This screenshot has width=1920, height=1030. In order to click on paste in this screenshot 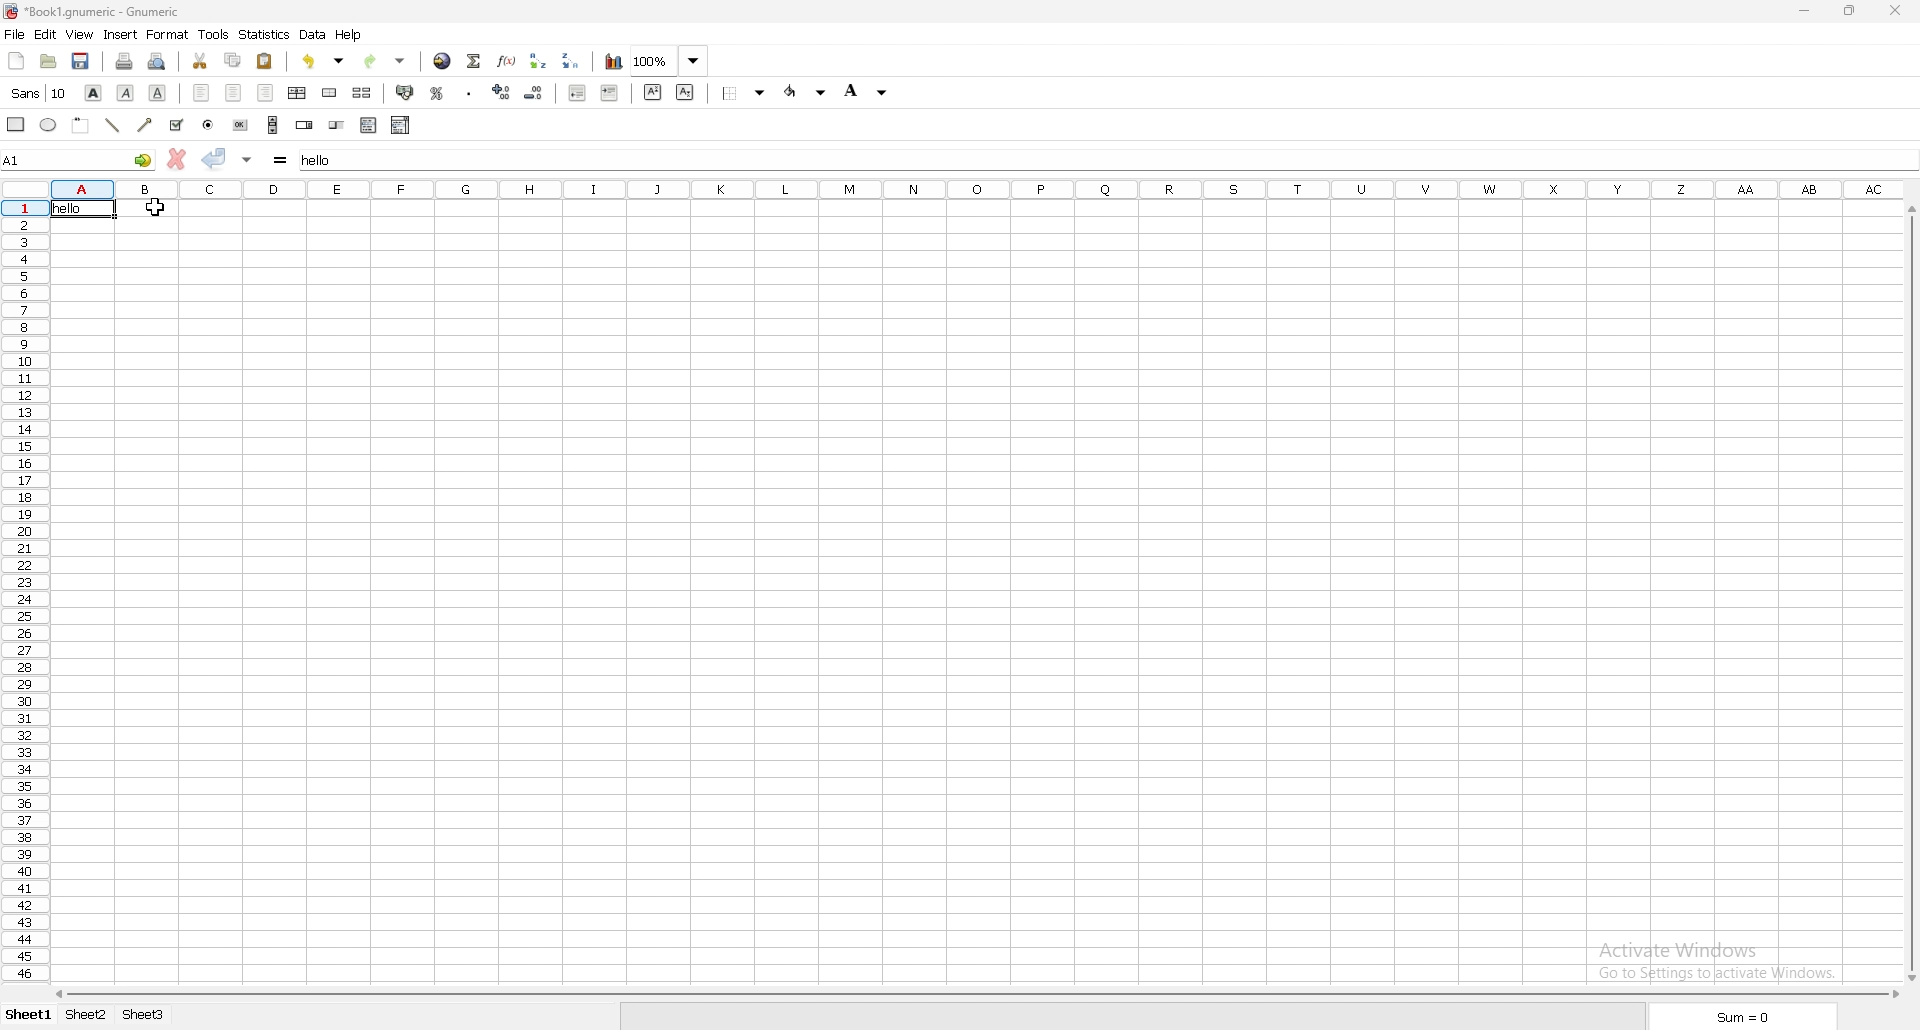, I will do `click(266, 62)`.